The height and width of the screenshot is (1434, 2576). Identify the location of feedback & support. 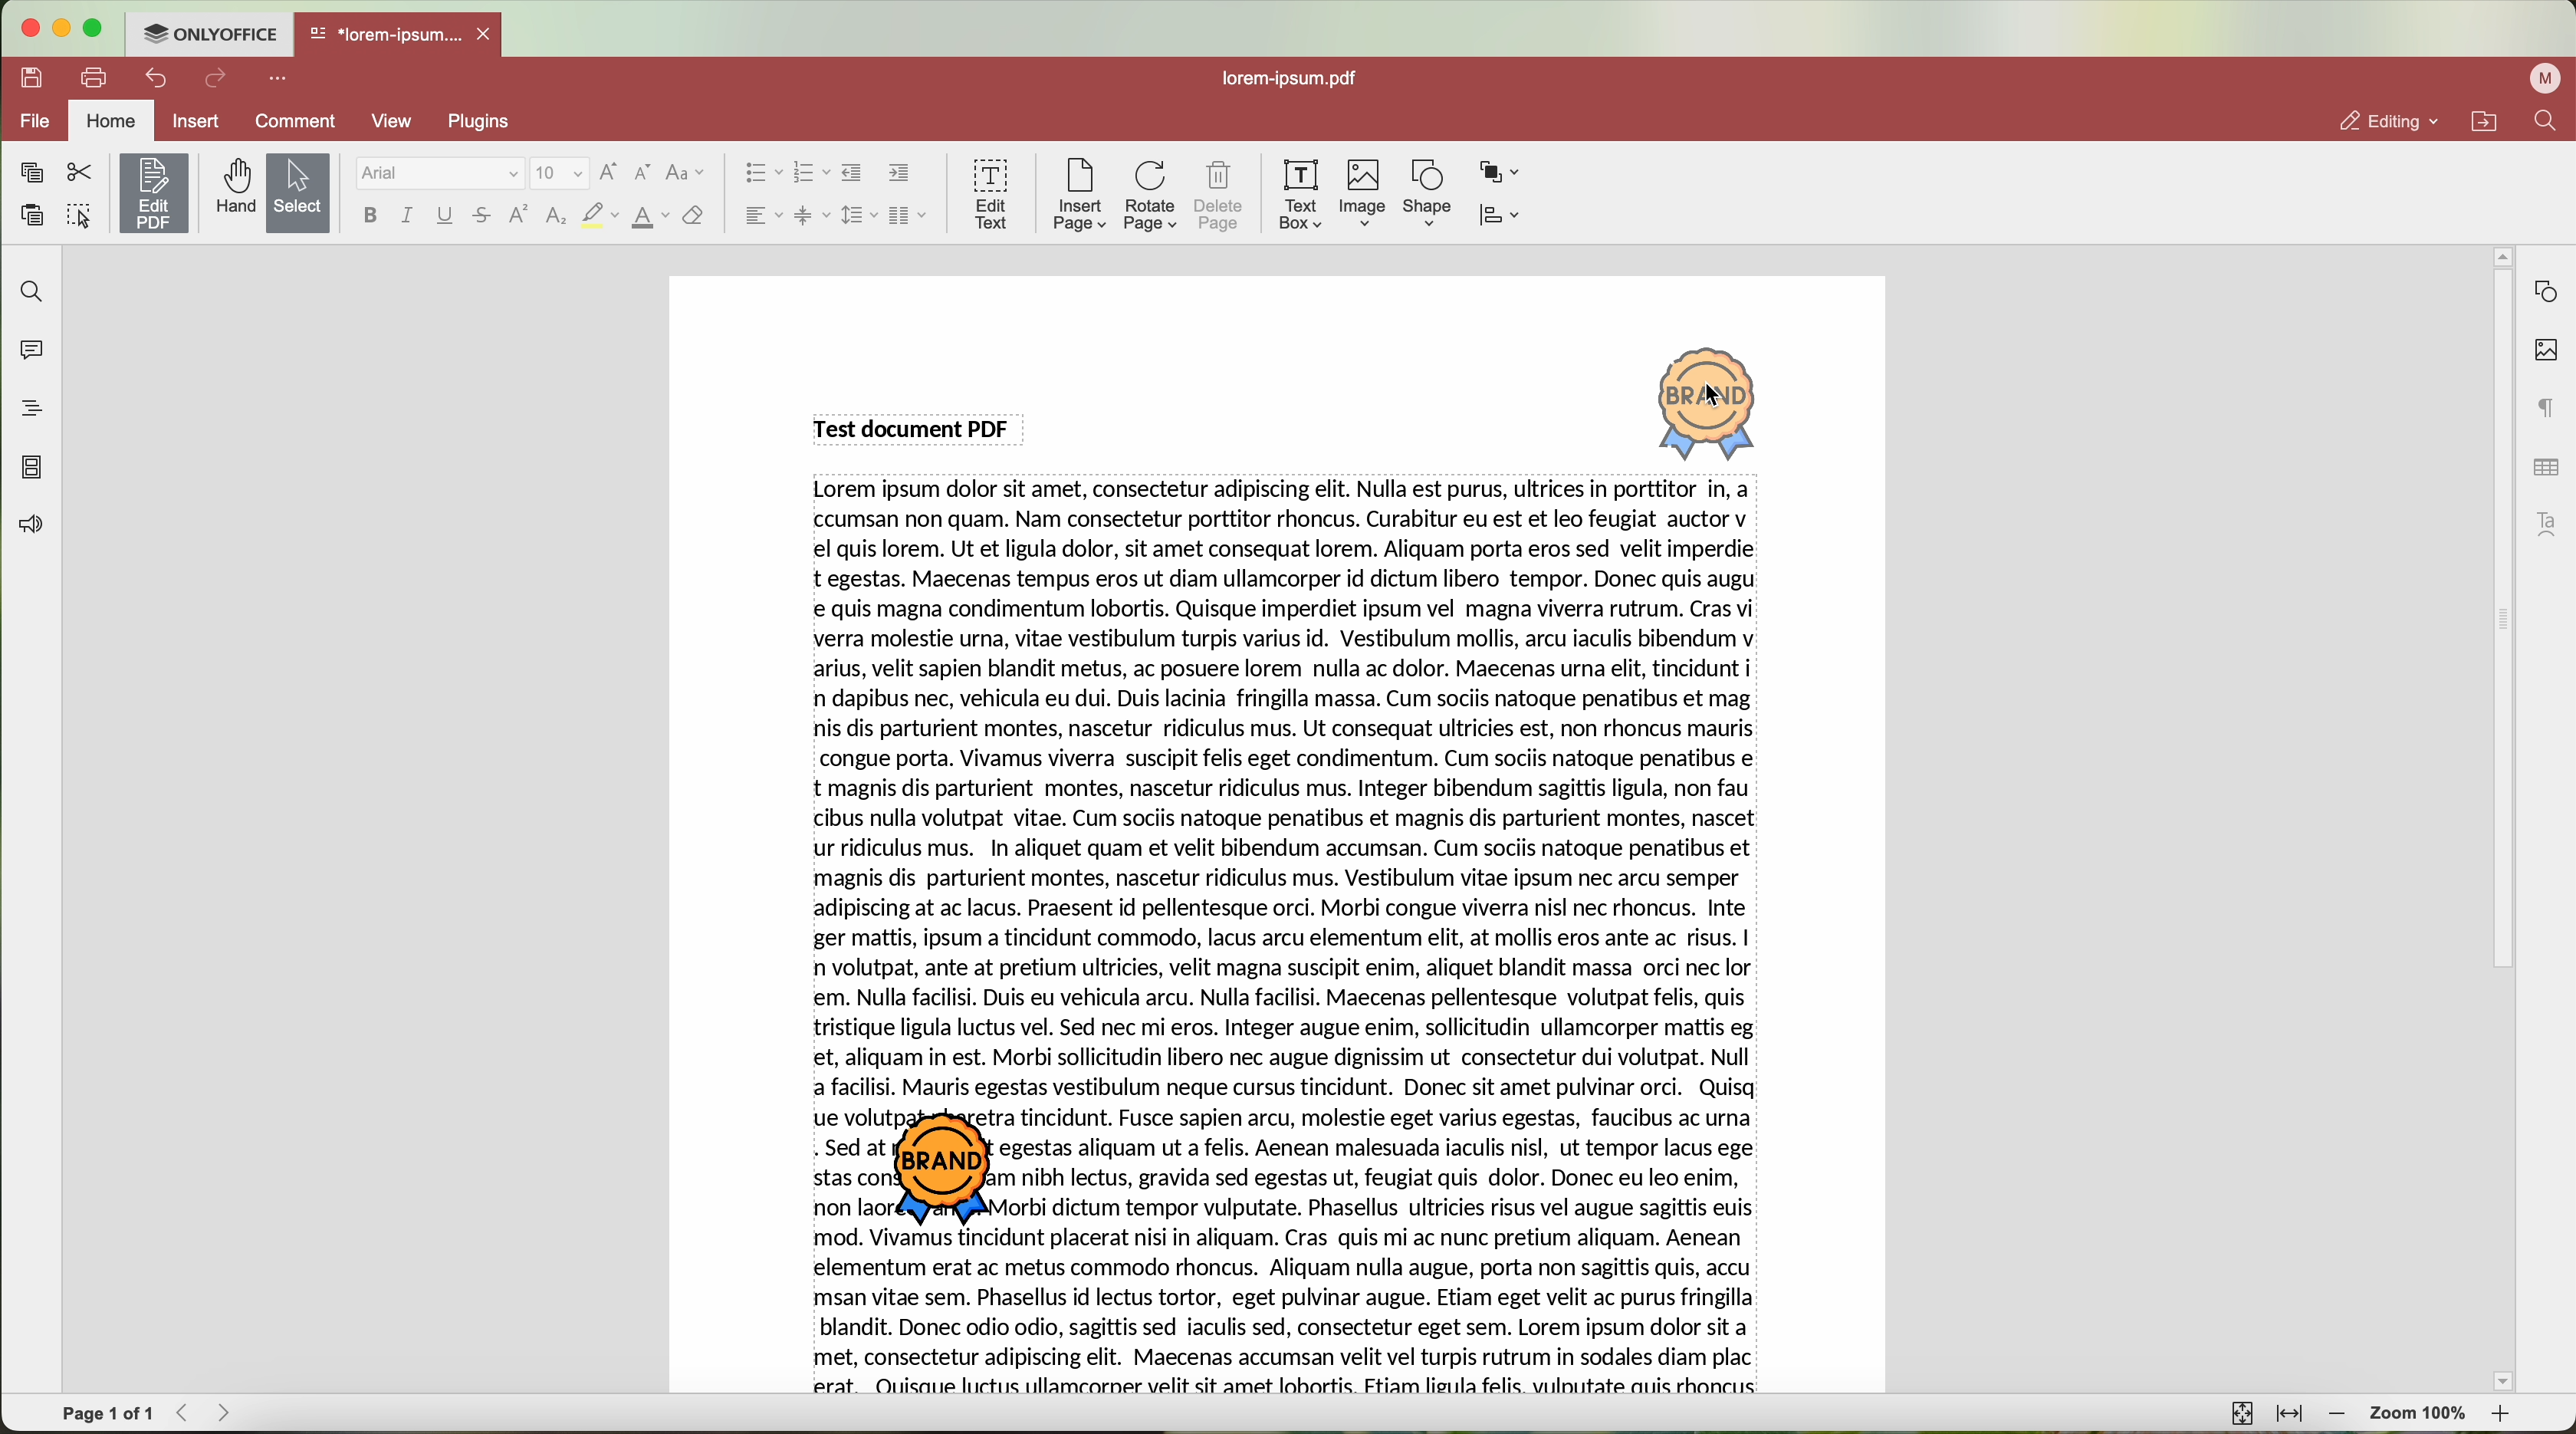
(29, 528).